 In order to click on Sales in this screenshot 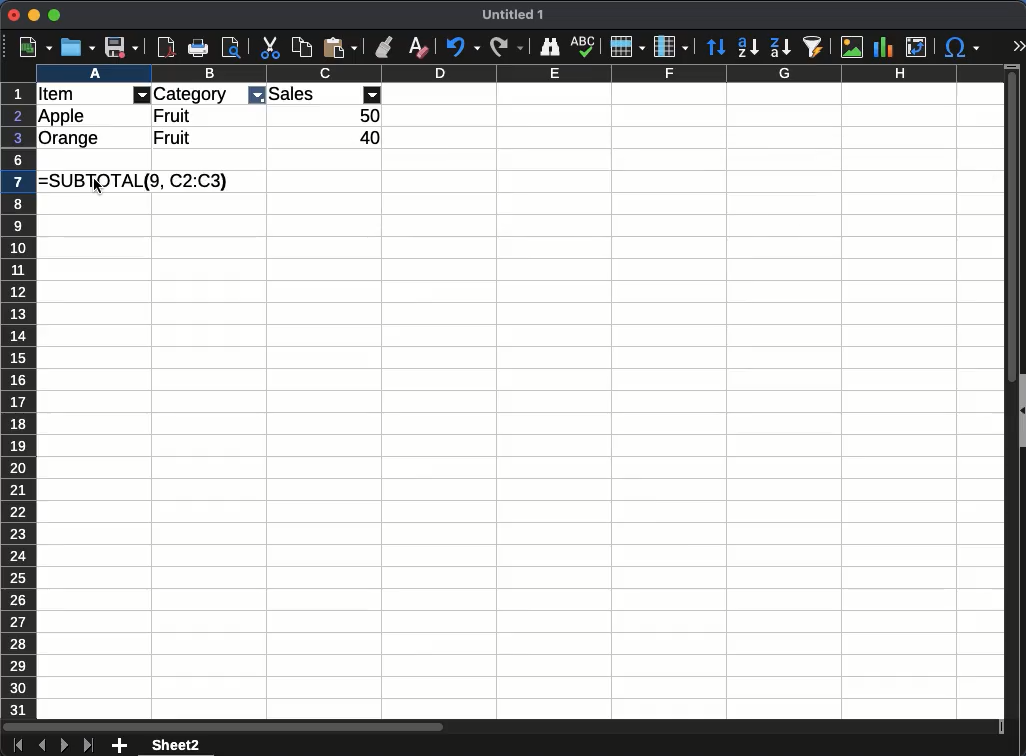, I will do `click(293, 94)`.